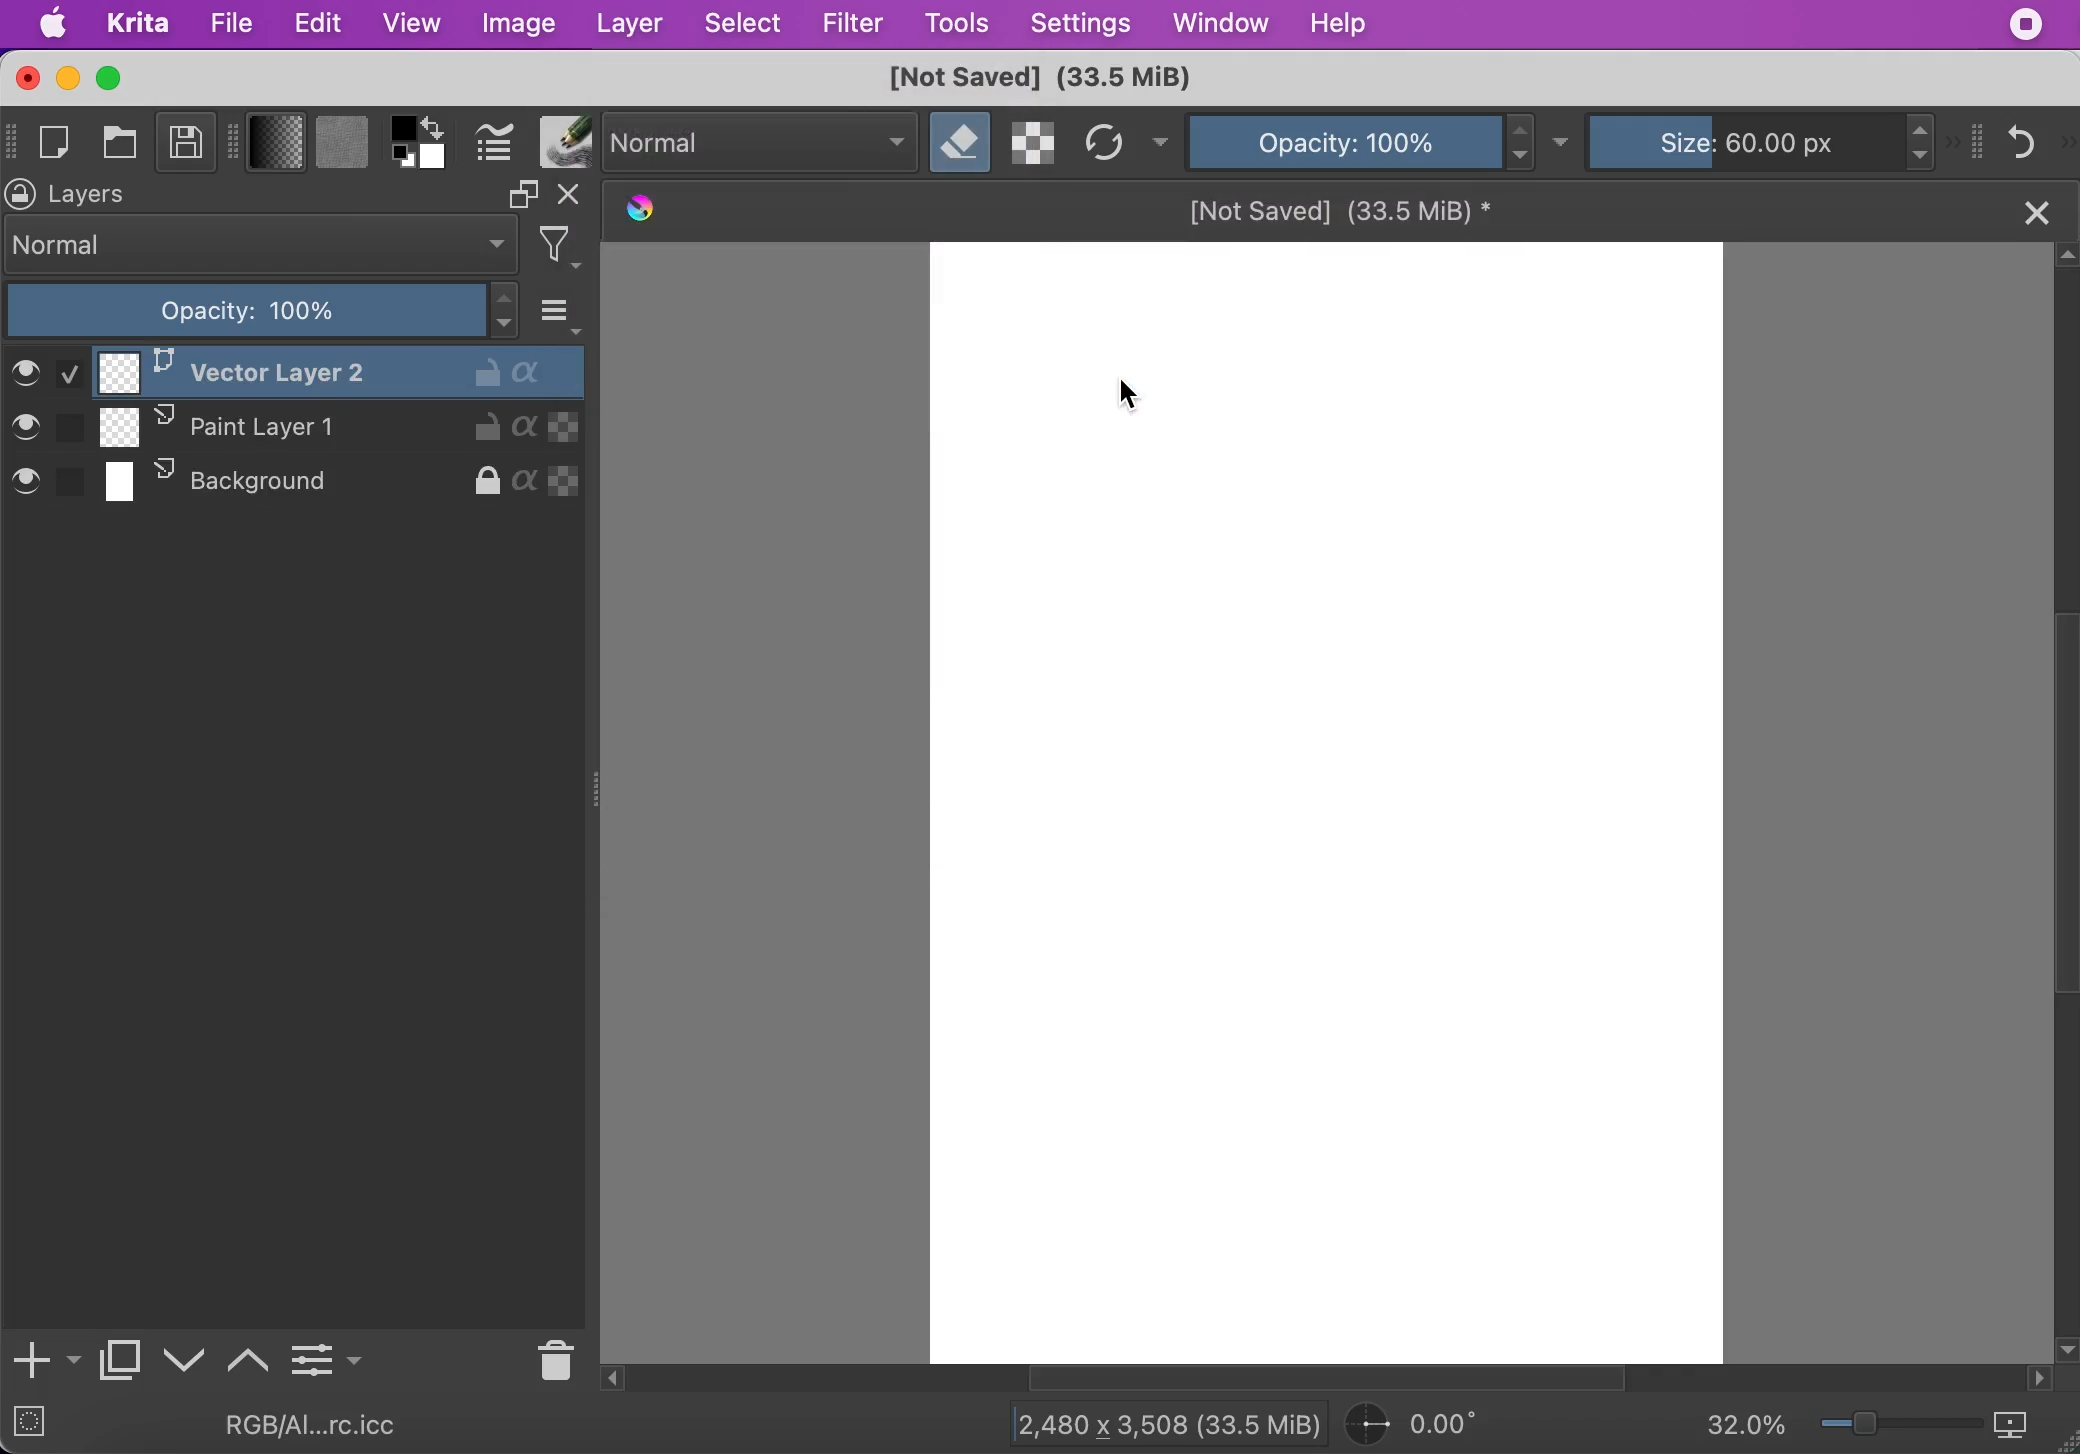  What do you see at coordinates (231, 24) in the screenshot?
I see `file` at bounding box center [231, 24].